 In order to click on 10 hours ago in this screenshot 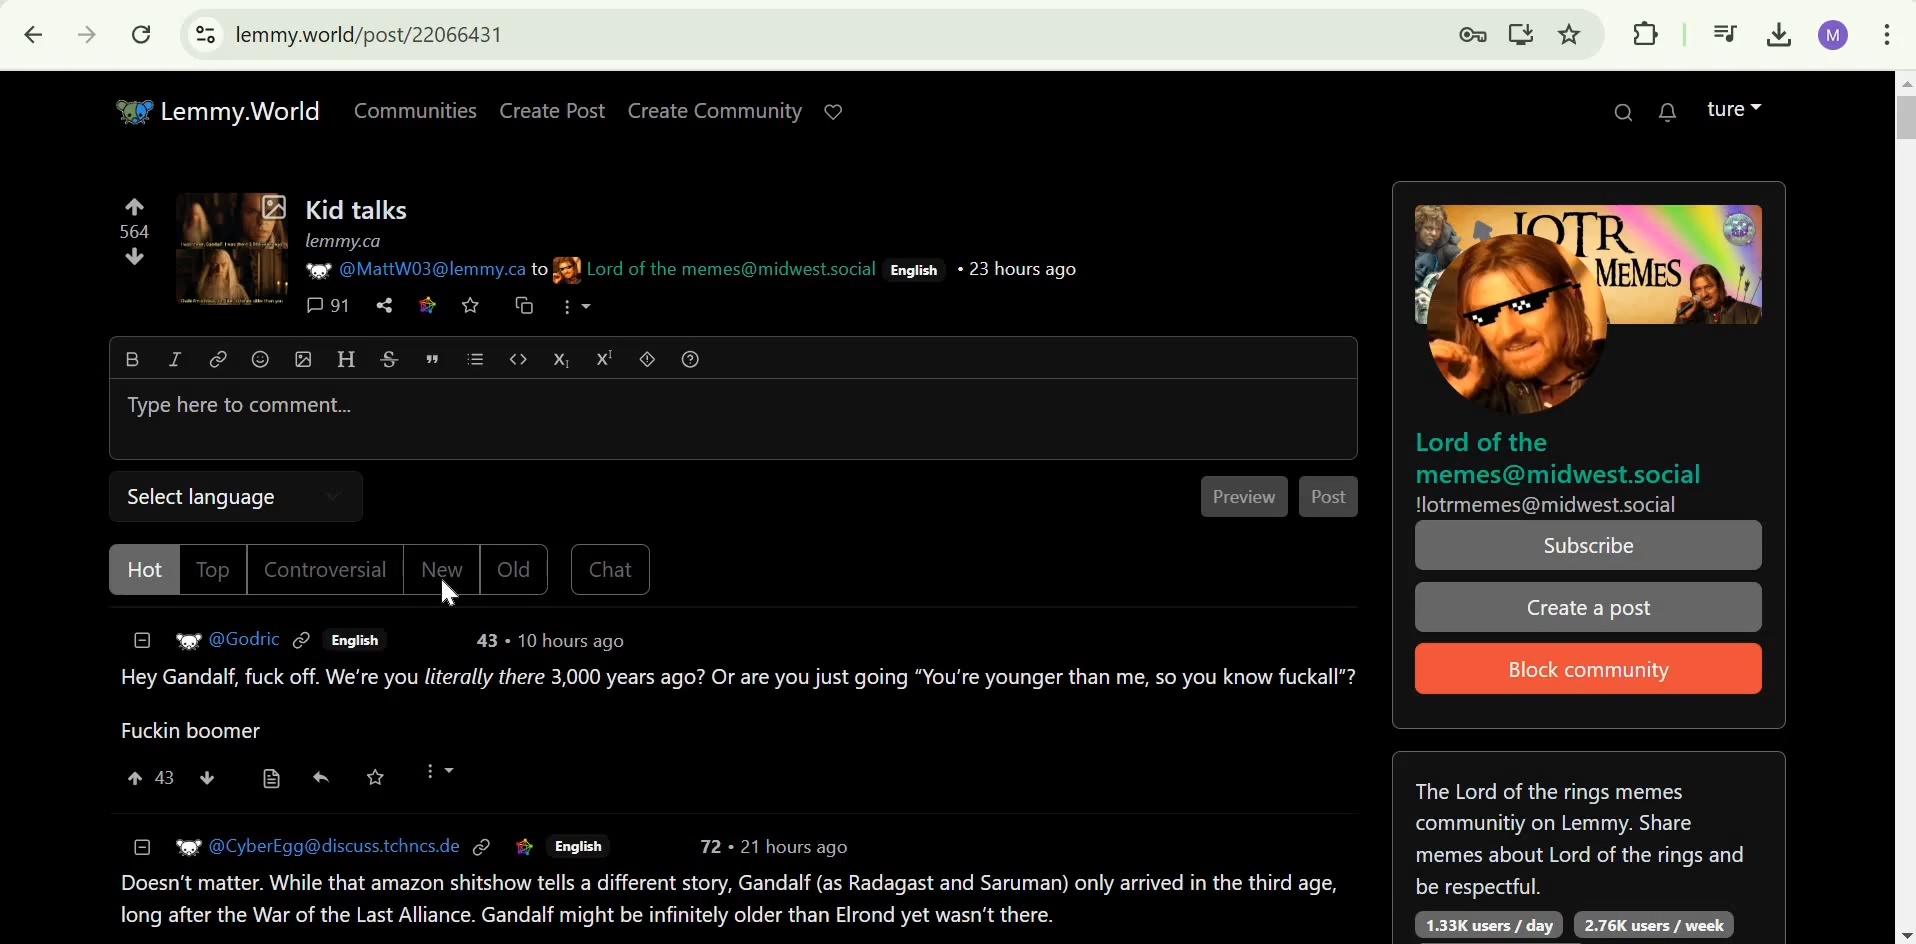, I will do `click(573, 641)`.